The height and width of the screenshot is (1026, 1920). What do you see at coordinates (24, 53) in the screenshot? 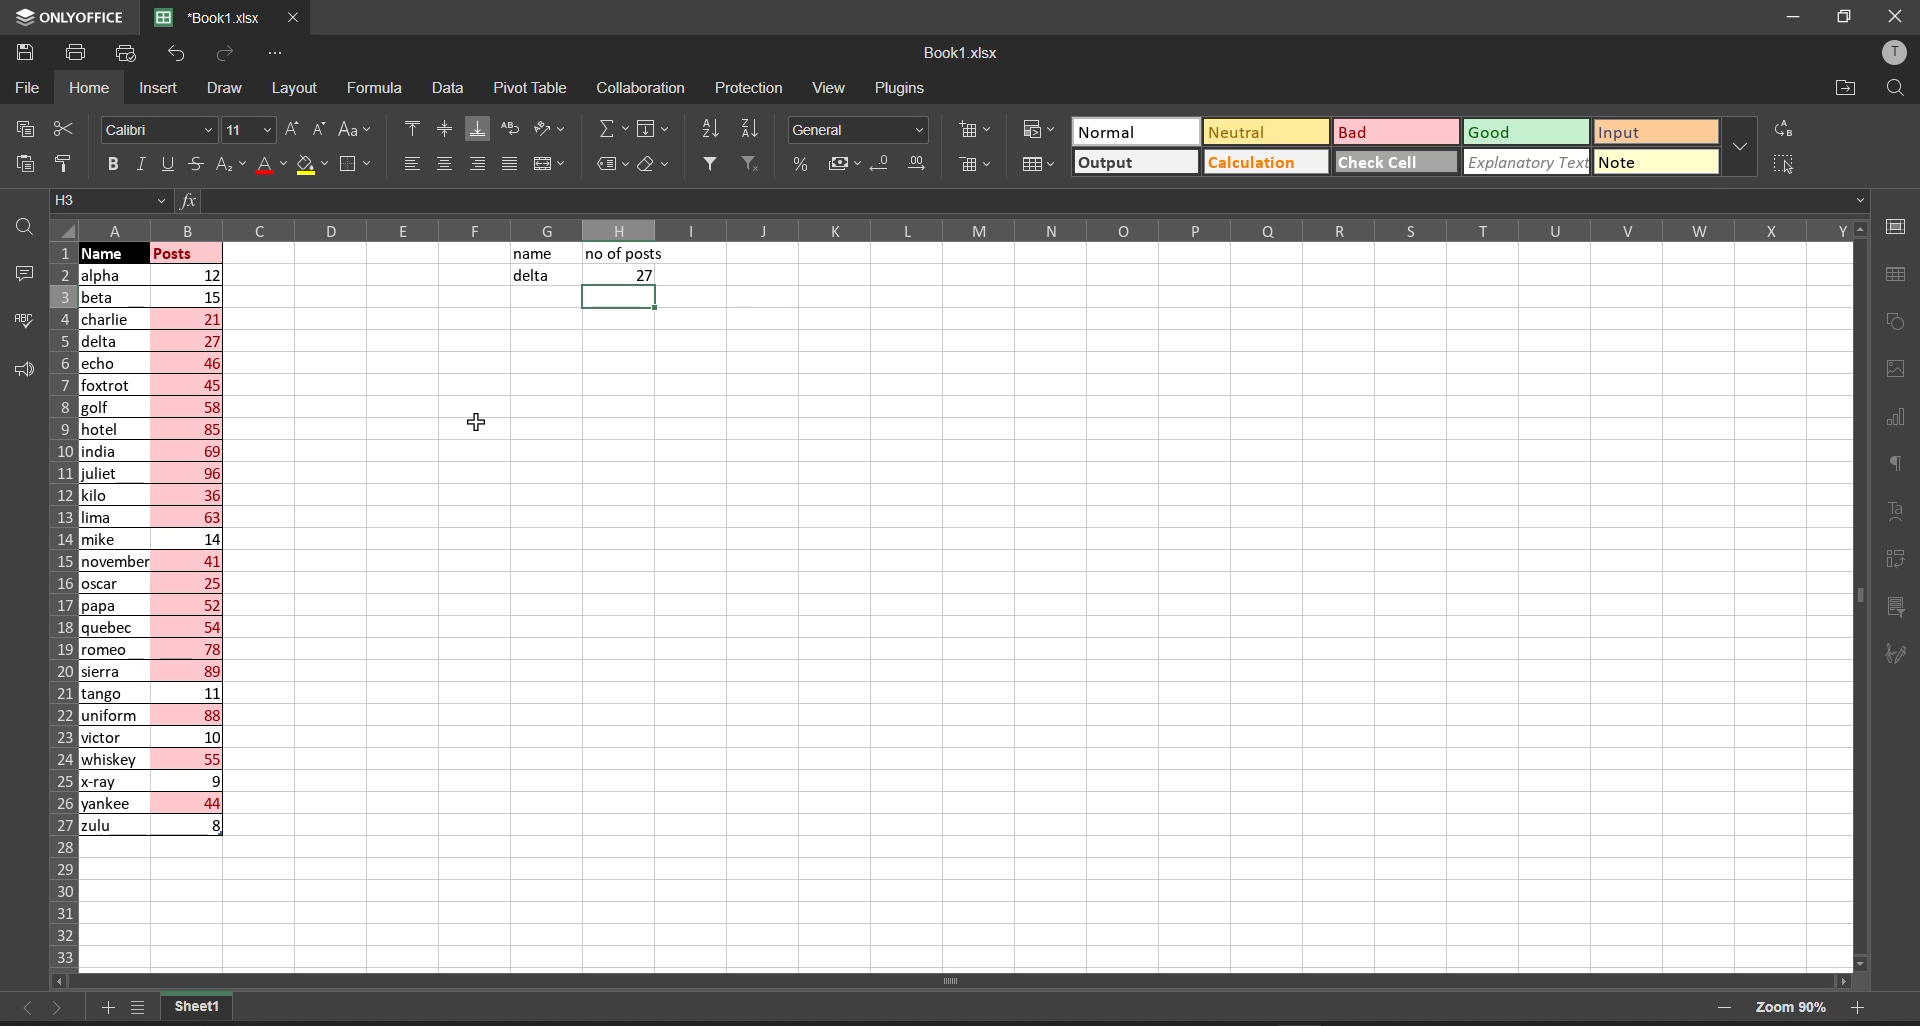
I see `save` at bounding box center [24, 53].